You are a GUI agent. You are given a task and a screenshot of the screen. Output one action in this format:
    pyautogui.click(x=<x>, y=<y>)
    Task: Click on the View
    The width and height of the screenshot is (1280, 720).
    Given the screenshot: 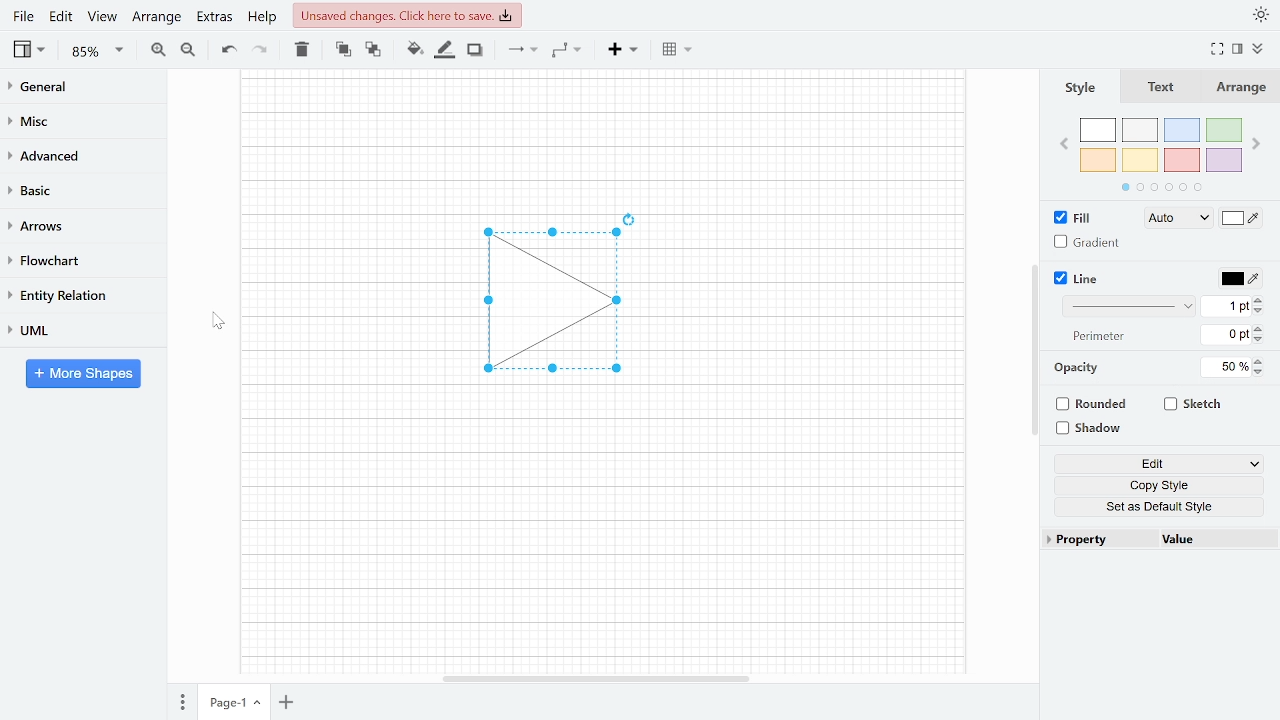 What is the action you would take?
    pyautogui.click(x=31, y=49)
    